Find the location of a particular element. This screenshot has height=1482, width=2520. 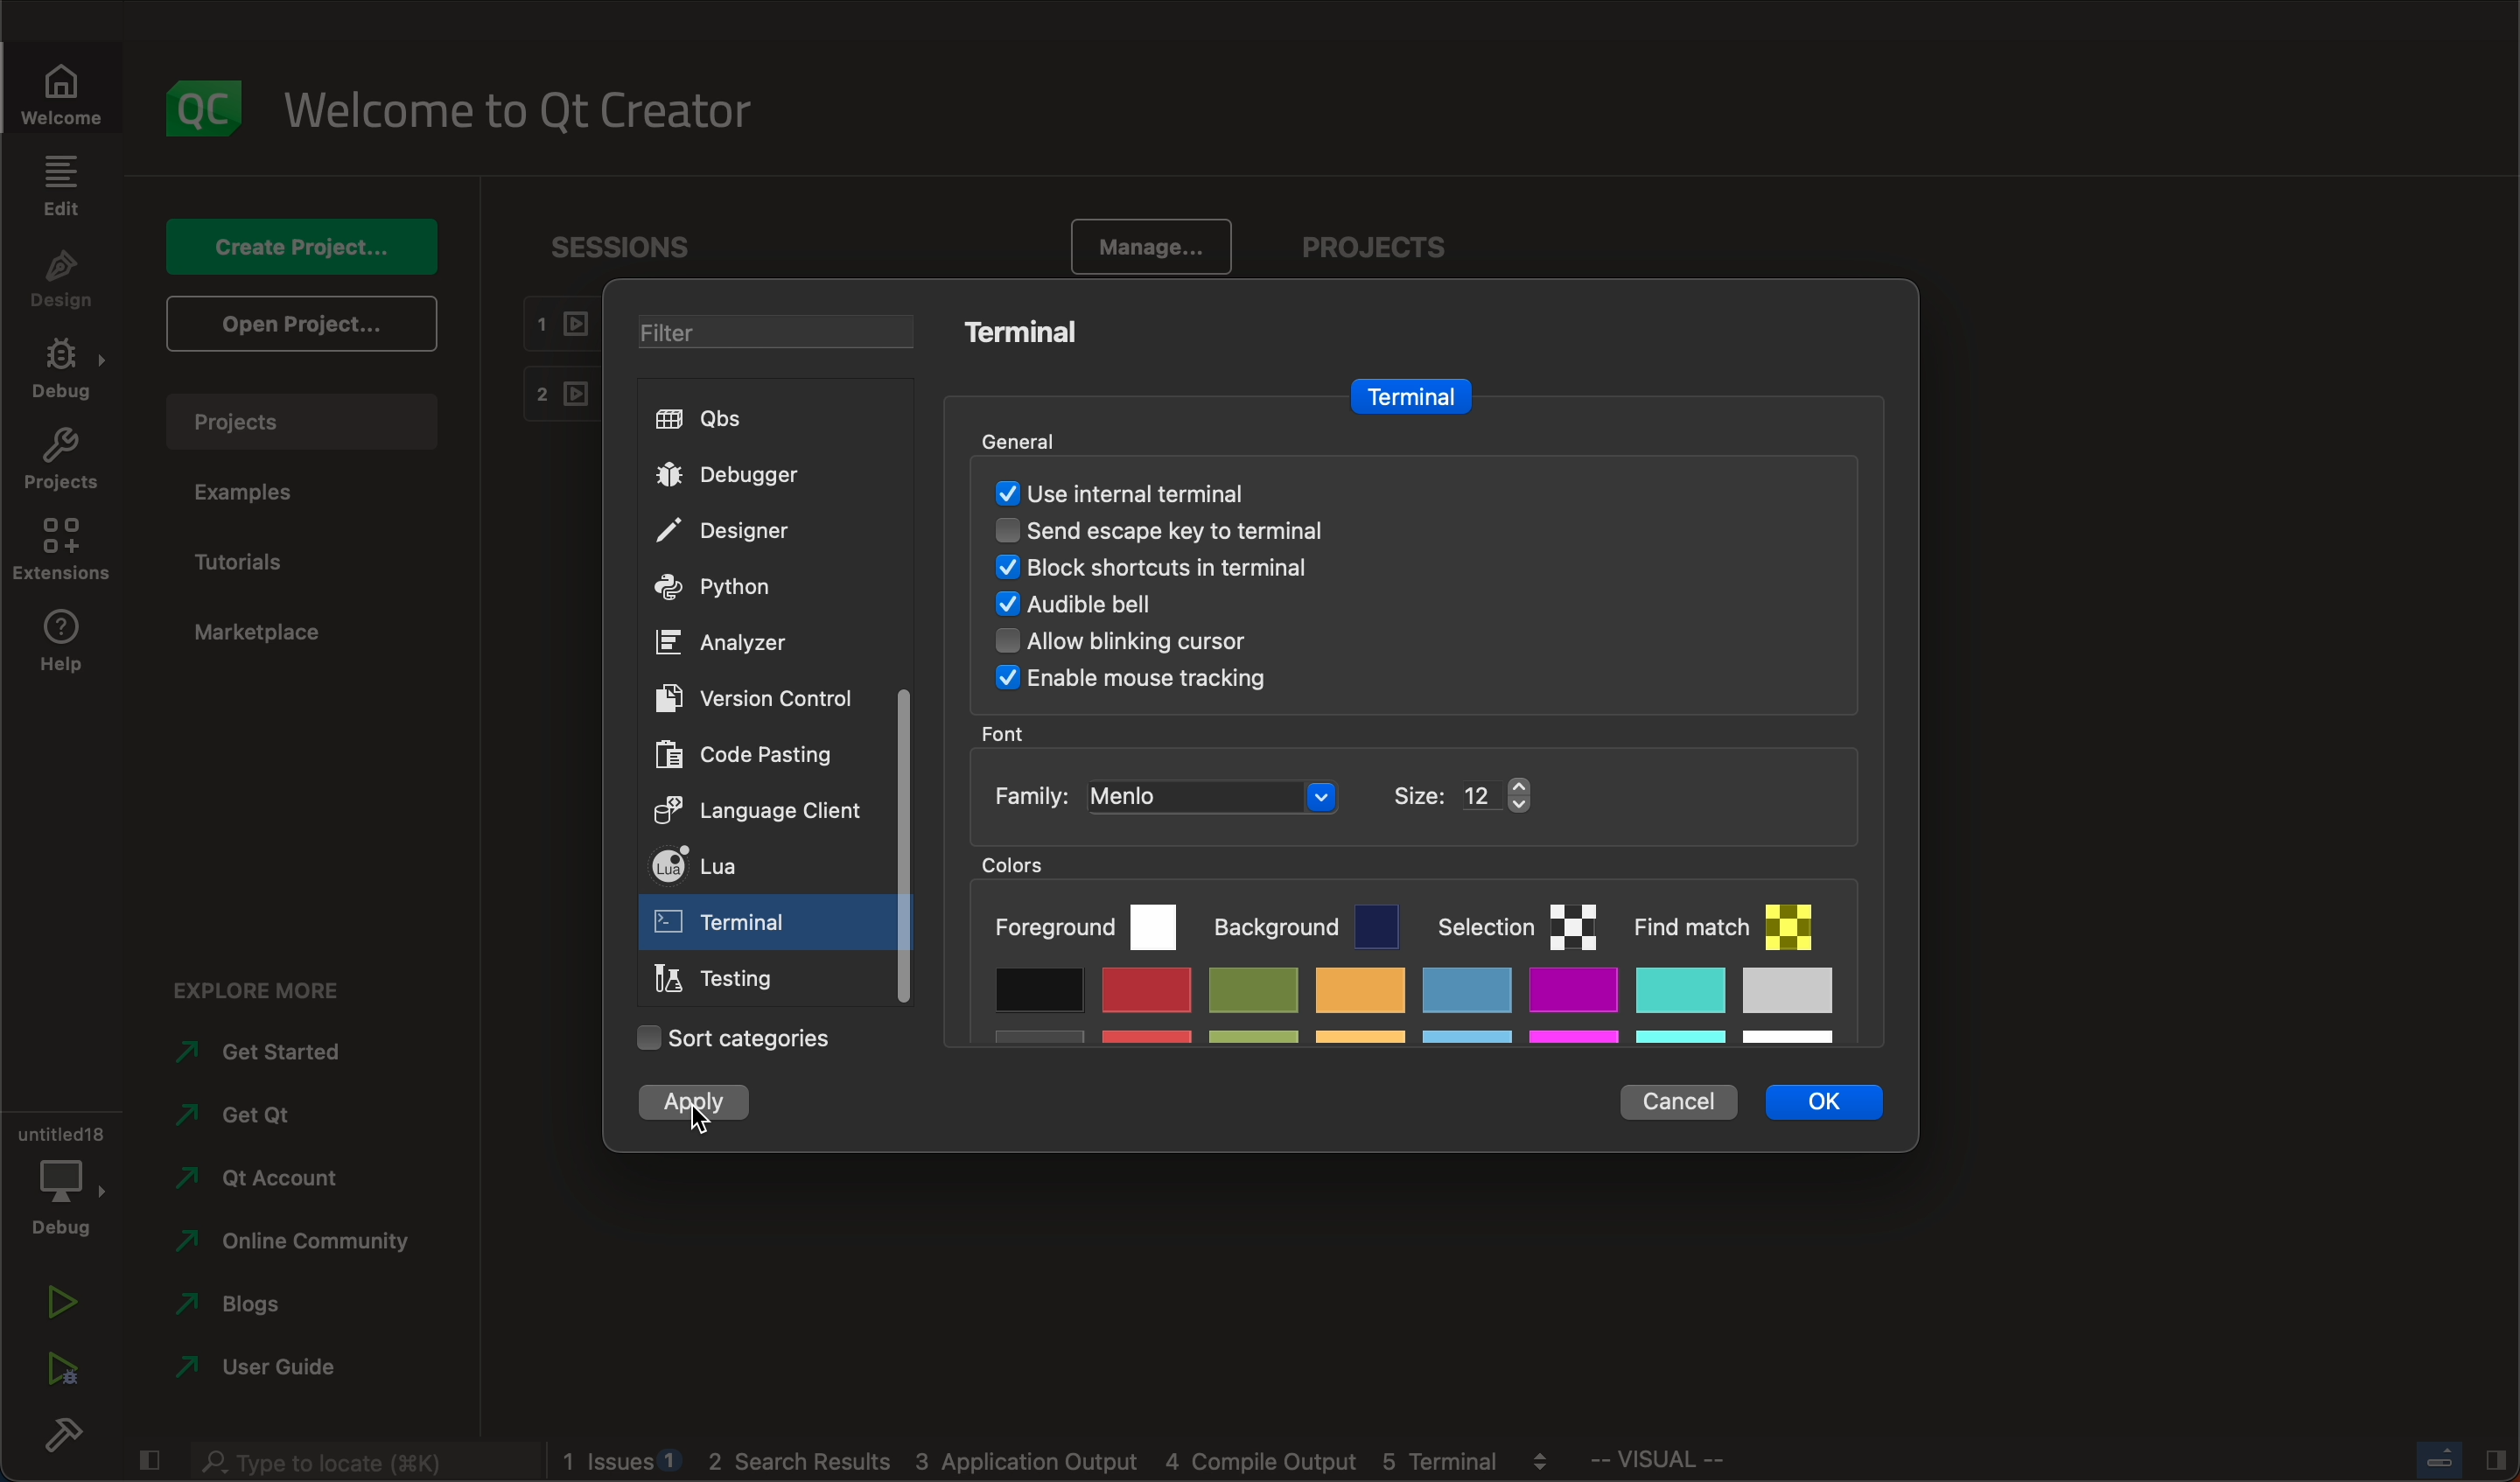

code is located at coordinates (747, 756).